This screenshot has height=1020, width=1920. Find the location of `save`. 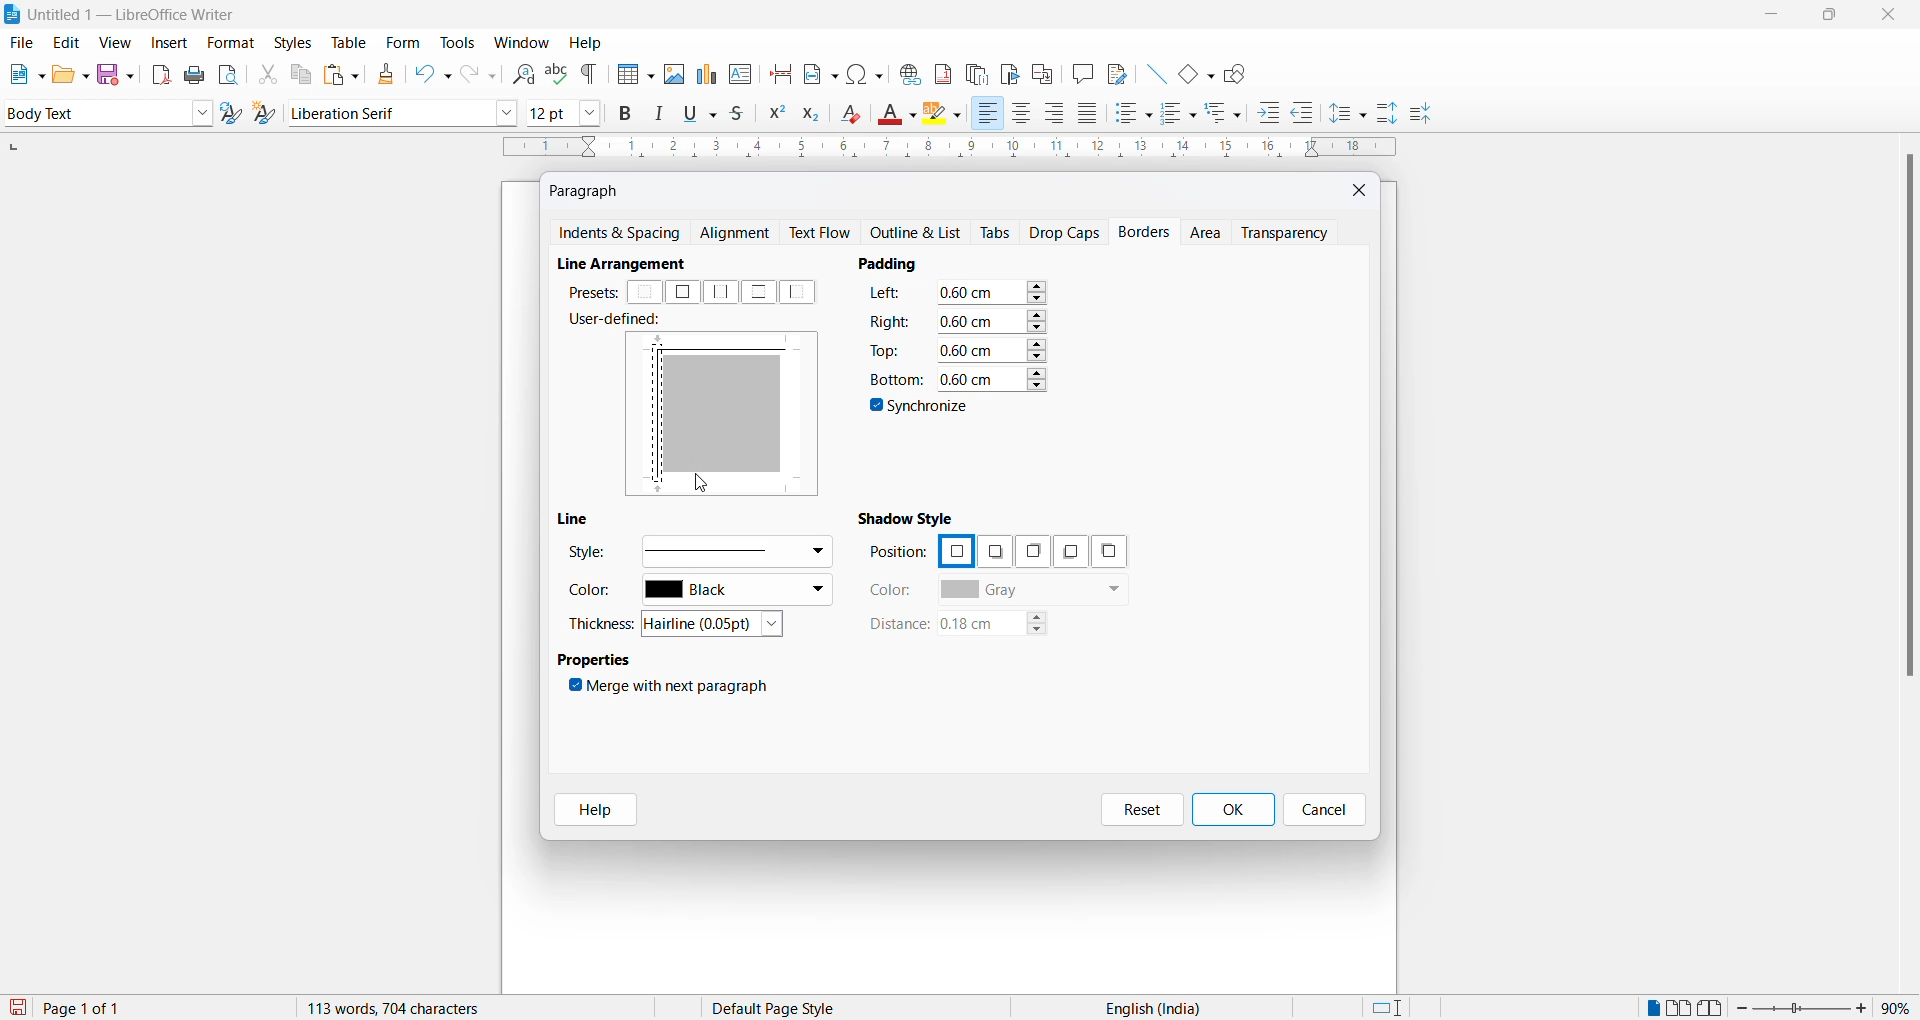

save is located at coordinates (19, 1008).